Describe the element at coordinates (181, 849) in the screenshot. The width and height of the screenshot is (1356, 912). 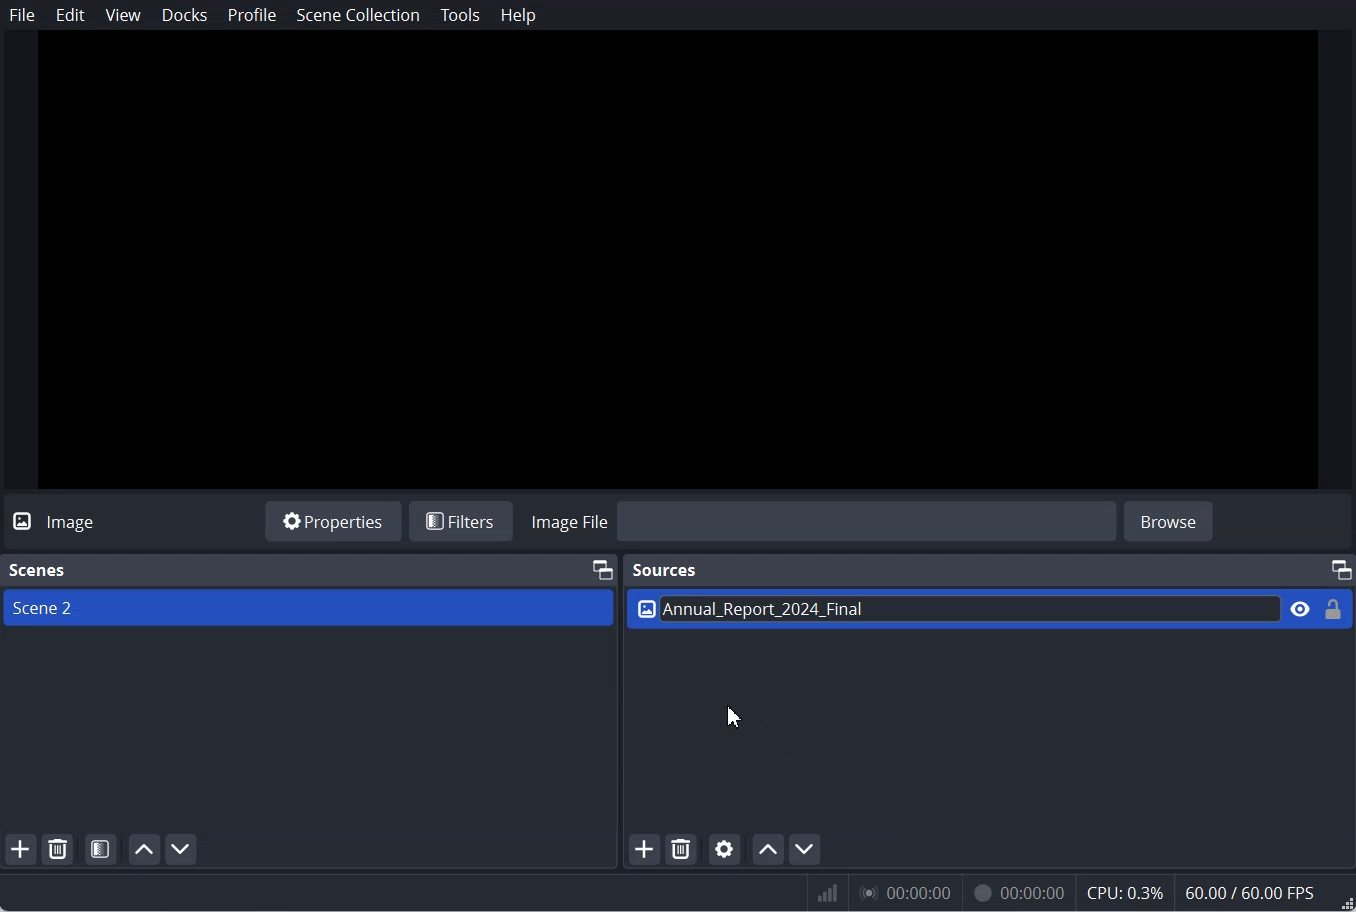
I see `Move scene down` at that location.